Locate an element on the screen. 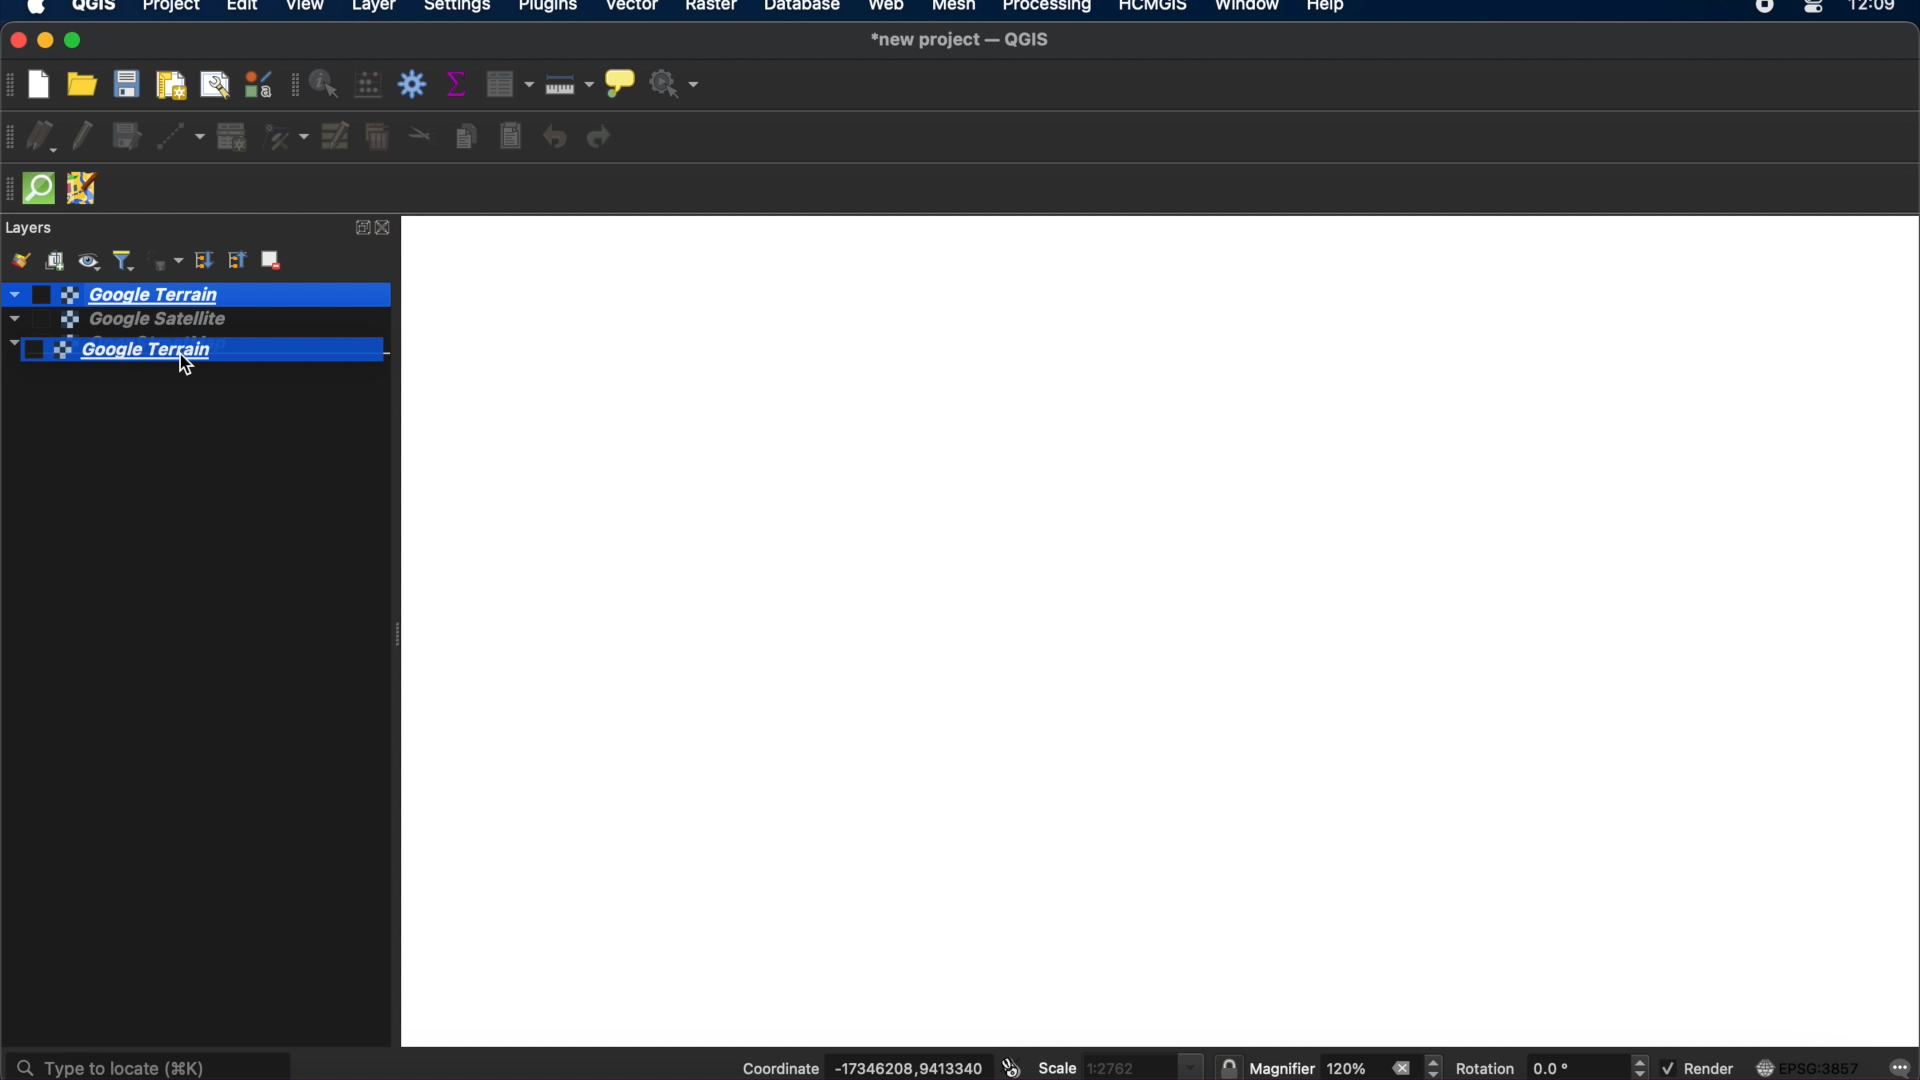  lock scale is located at coordinates (1228, 1068).